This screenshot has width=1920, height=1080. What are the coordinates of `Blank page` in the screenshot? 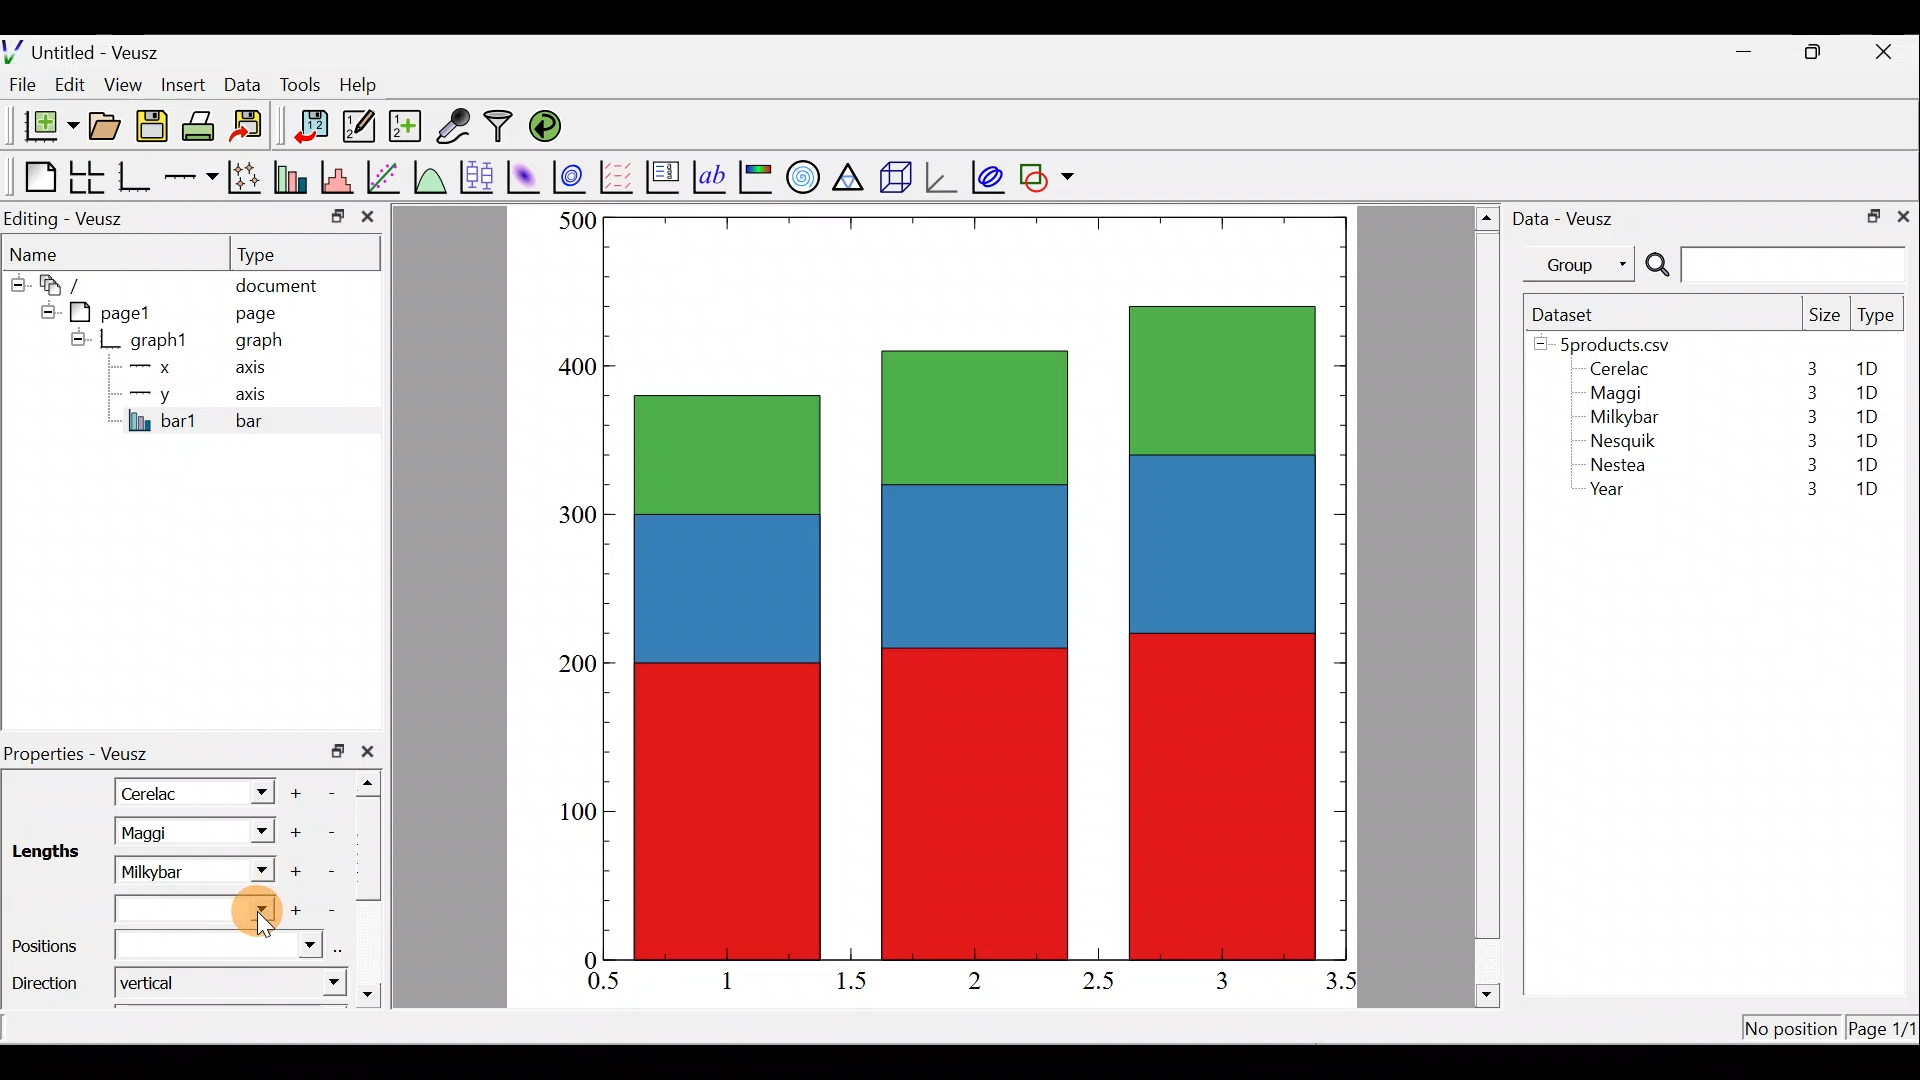 It's located at (35, 177).